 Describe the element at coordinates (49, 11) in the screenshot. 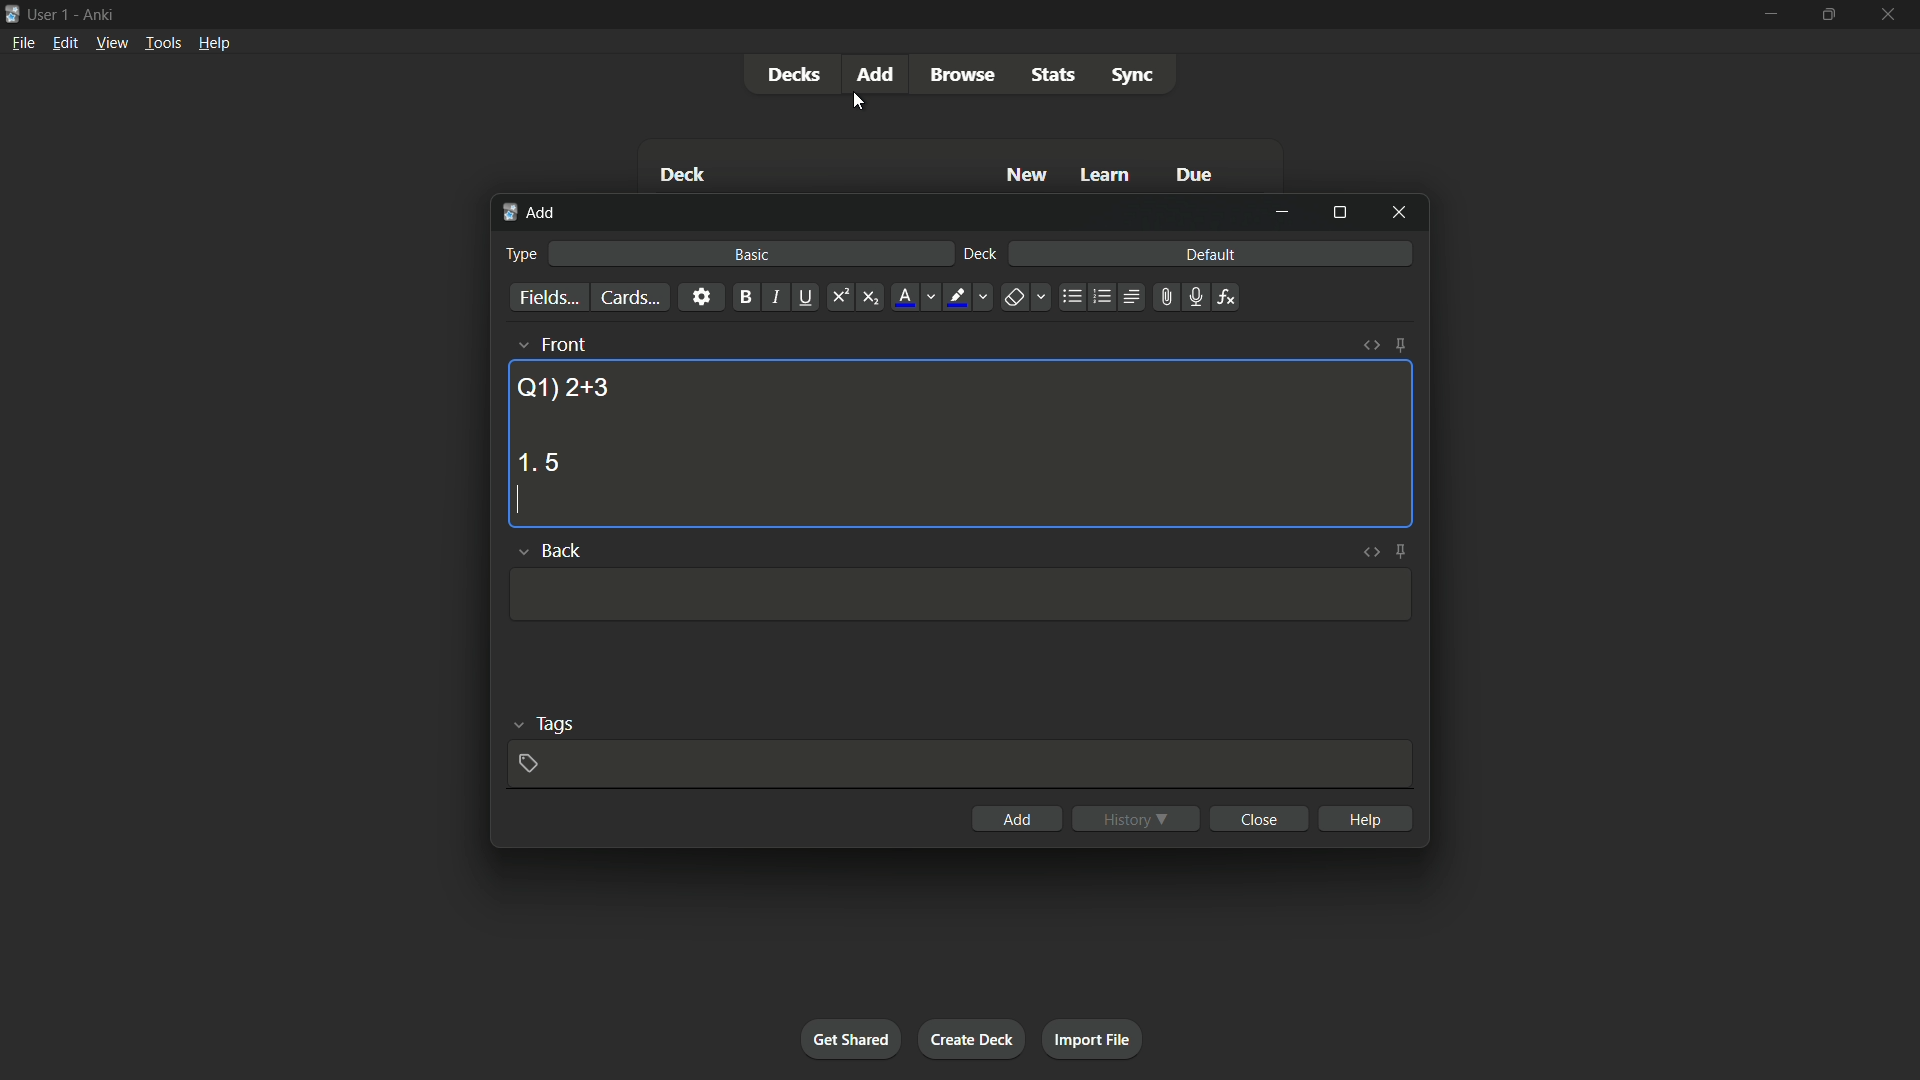

I see `user 1` at that location.